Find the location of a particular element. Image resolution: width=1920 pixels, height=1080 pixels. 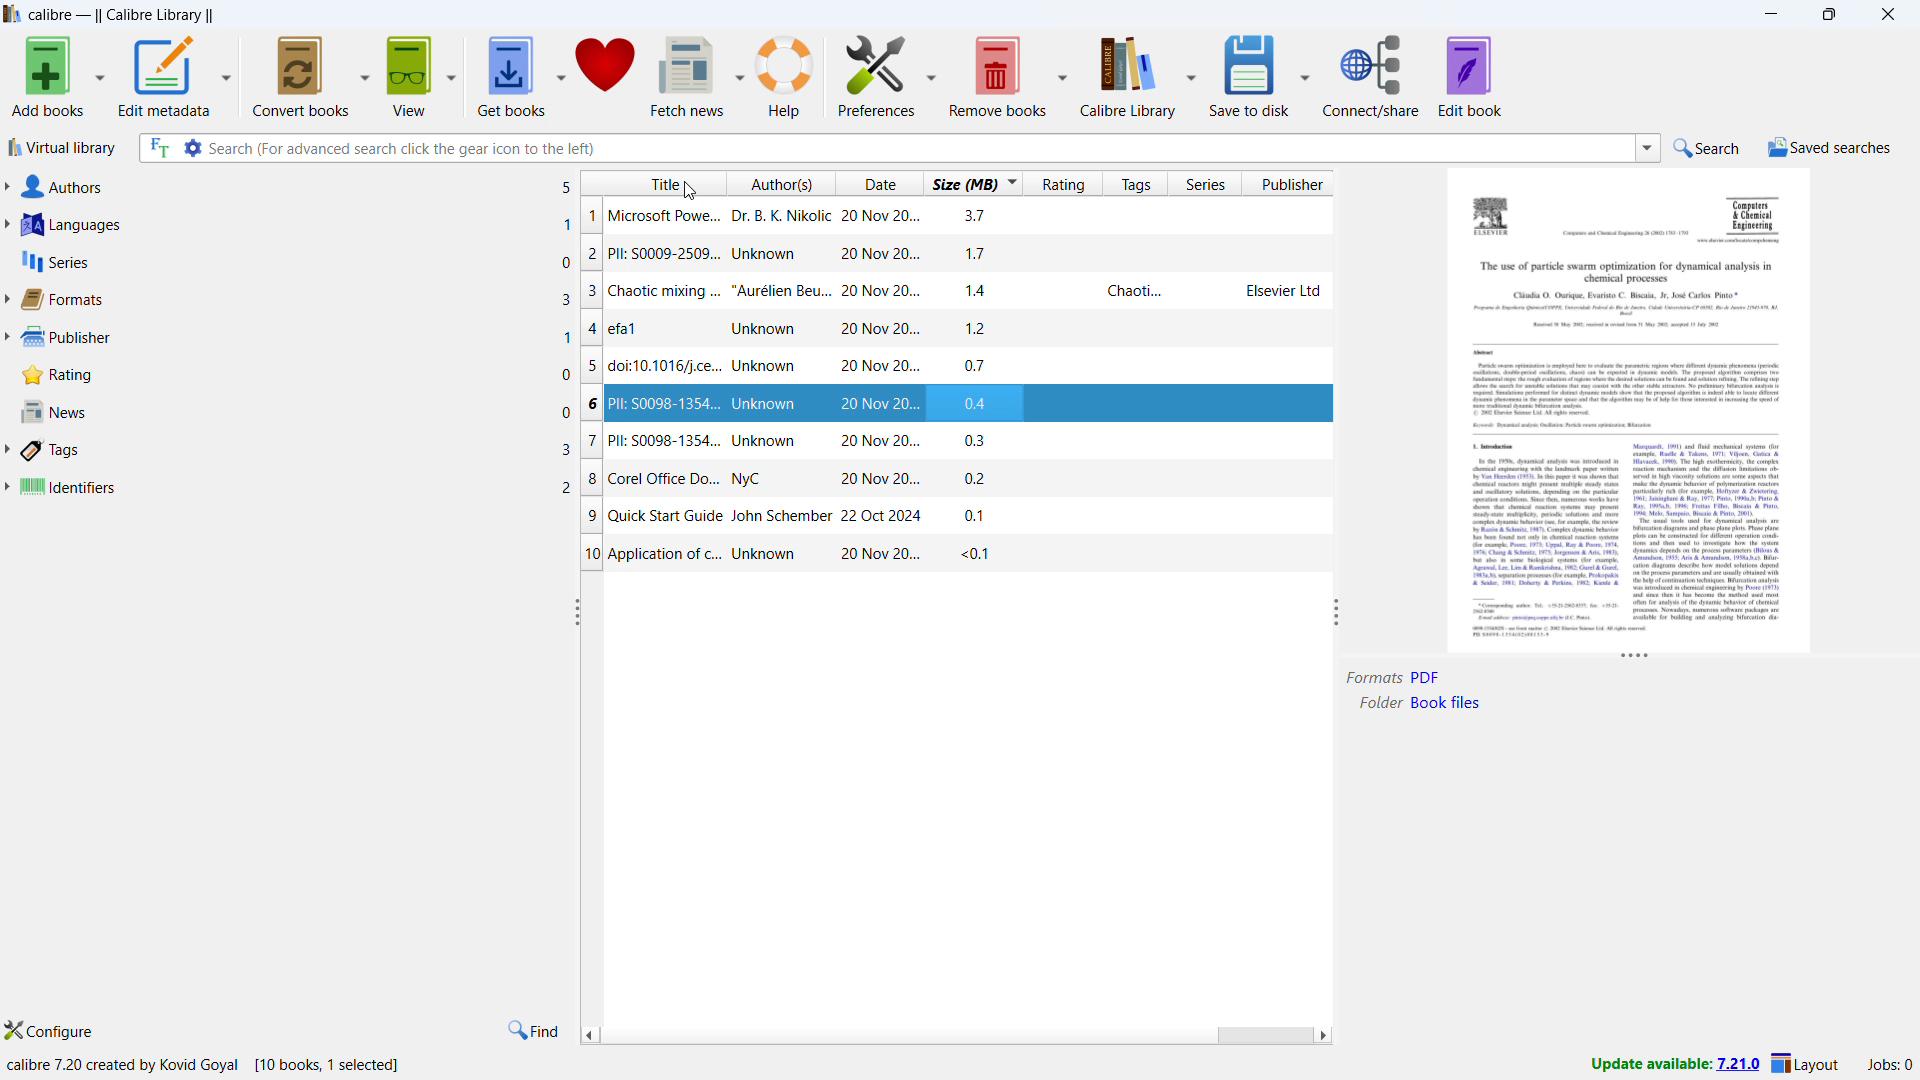

edit metadata options is located at coordinates (222, 76).